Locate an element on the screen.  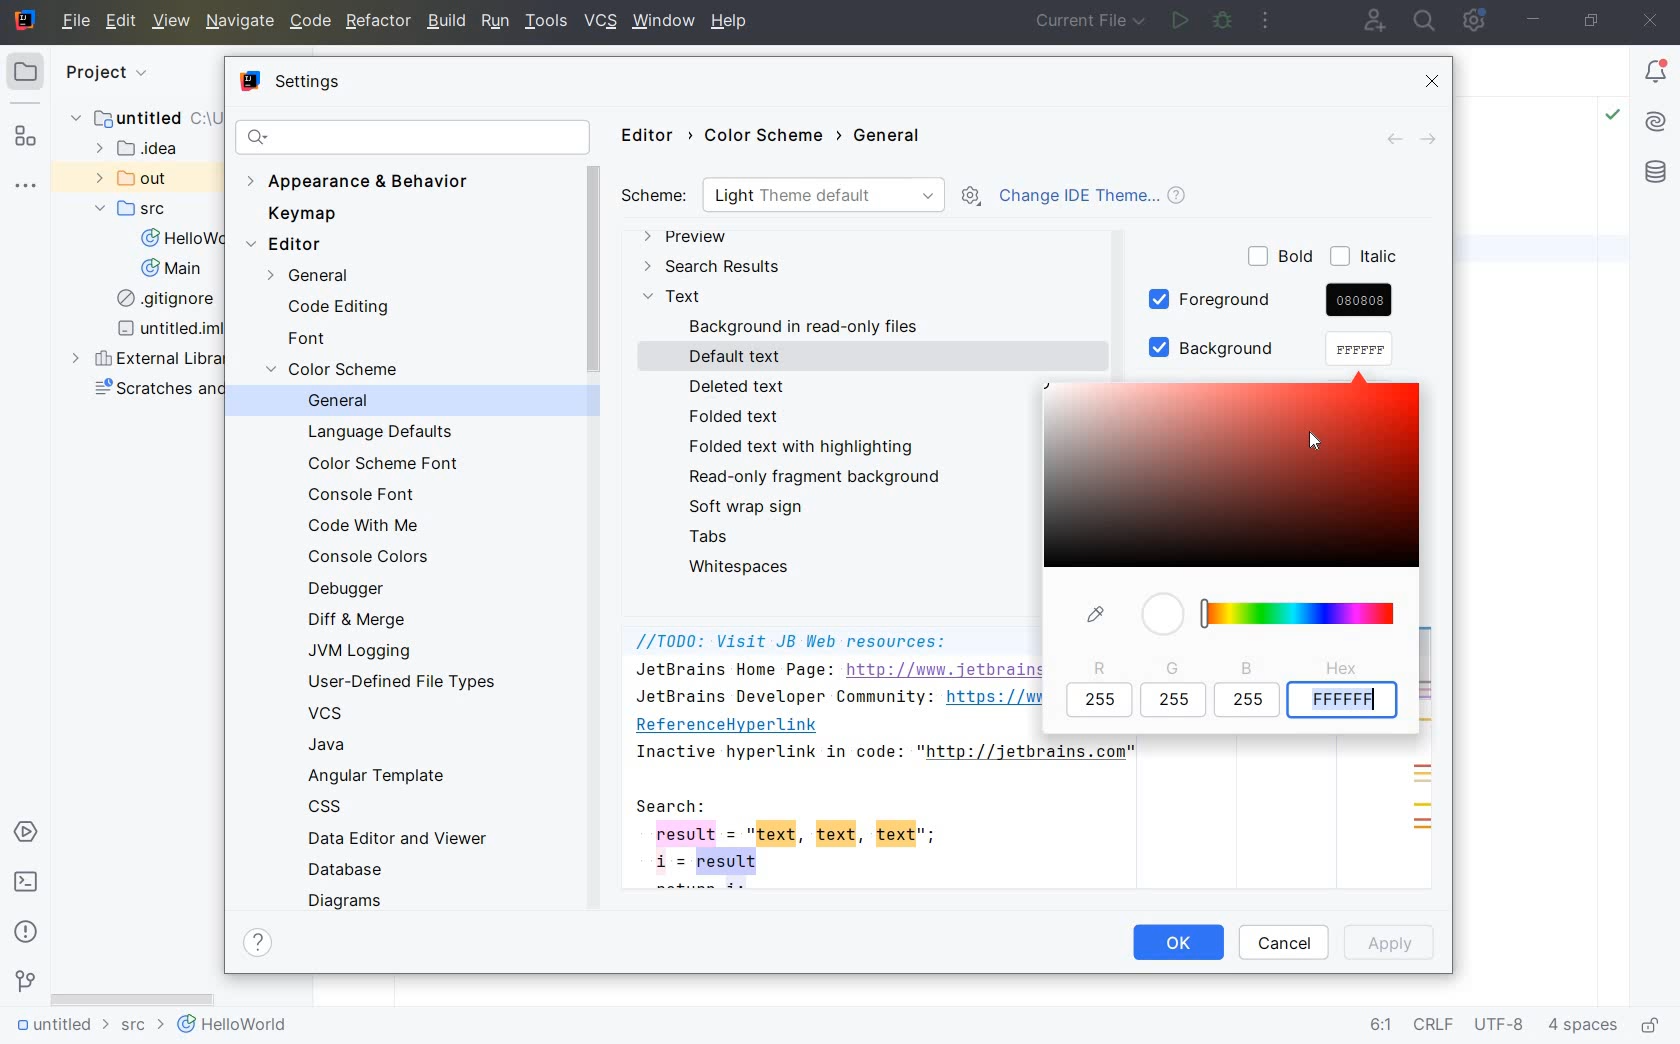
indent is located at coordinates (1583, 1028).